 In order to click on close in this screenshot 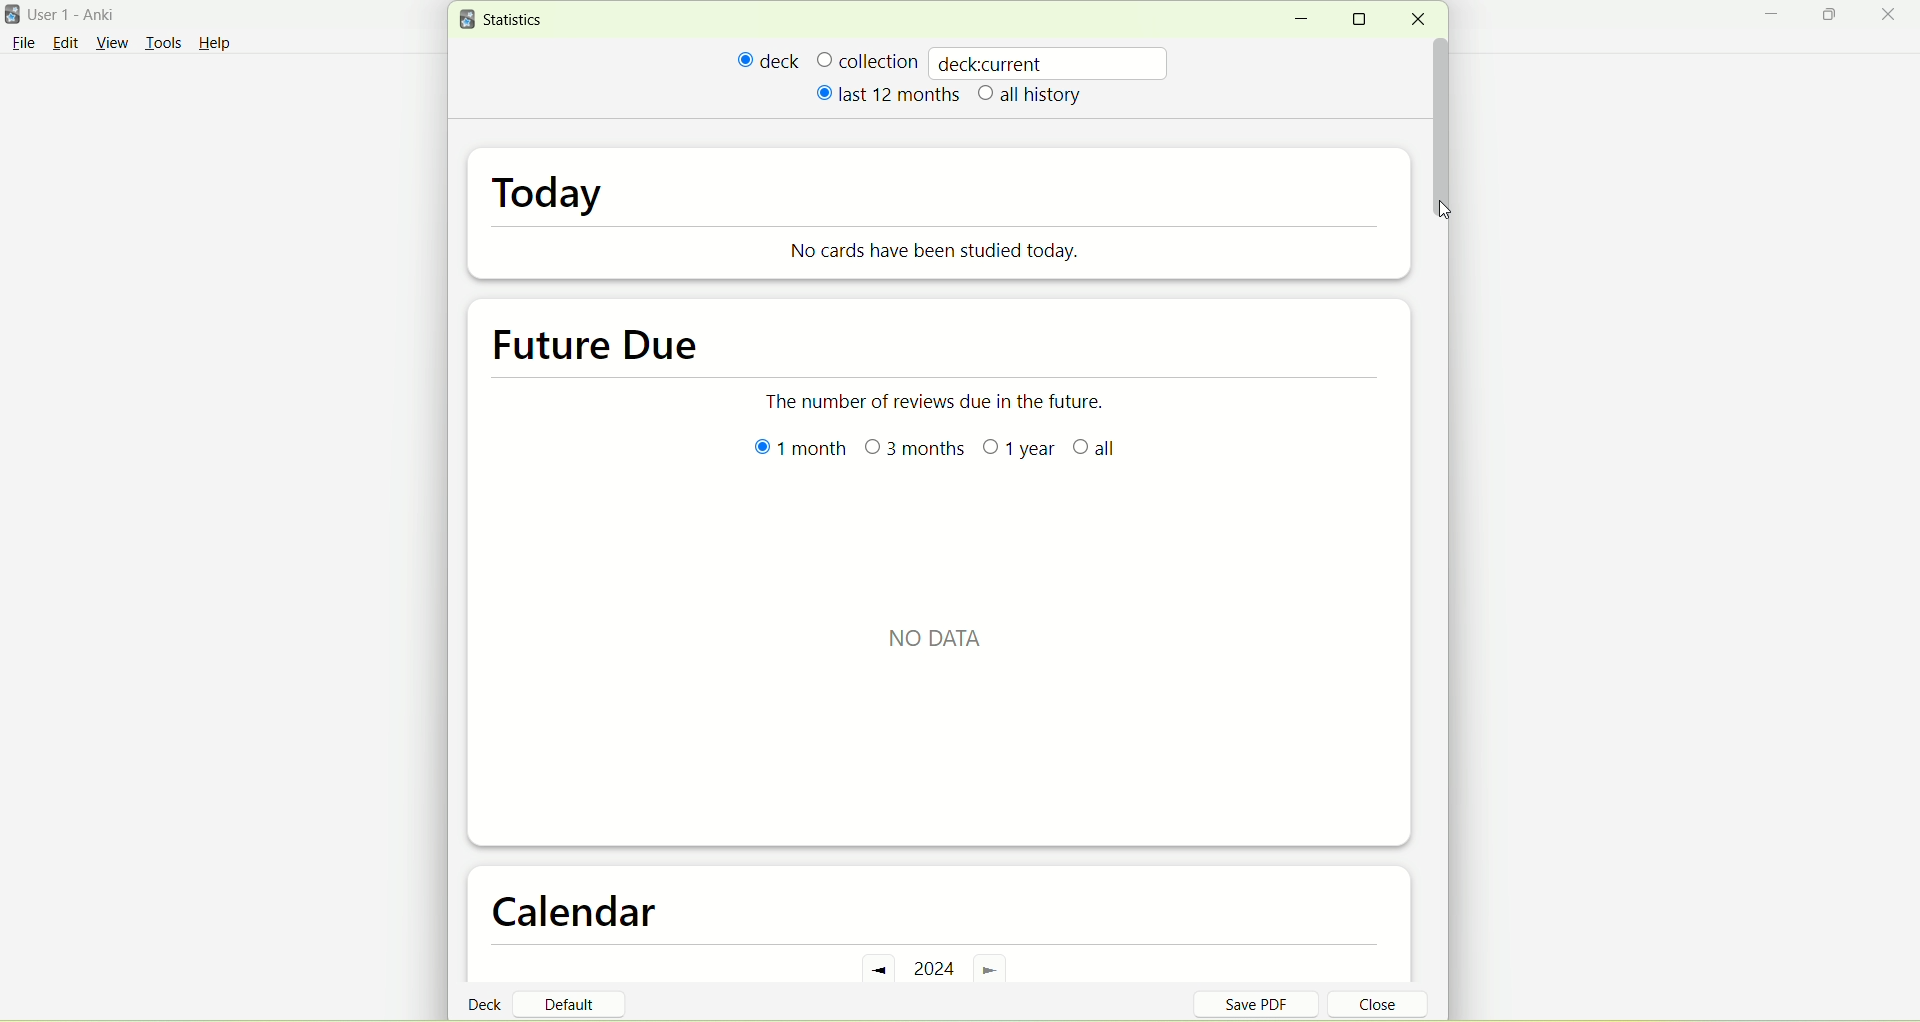, I will do `click(1417, 20)`.